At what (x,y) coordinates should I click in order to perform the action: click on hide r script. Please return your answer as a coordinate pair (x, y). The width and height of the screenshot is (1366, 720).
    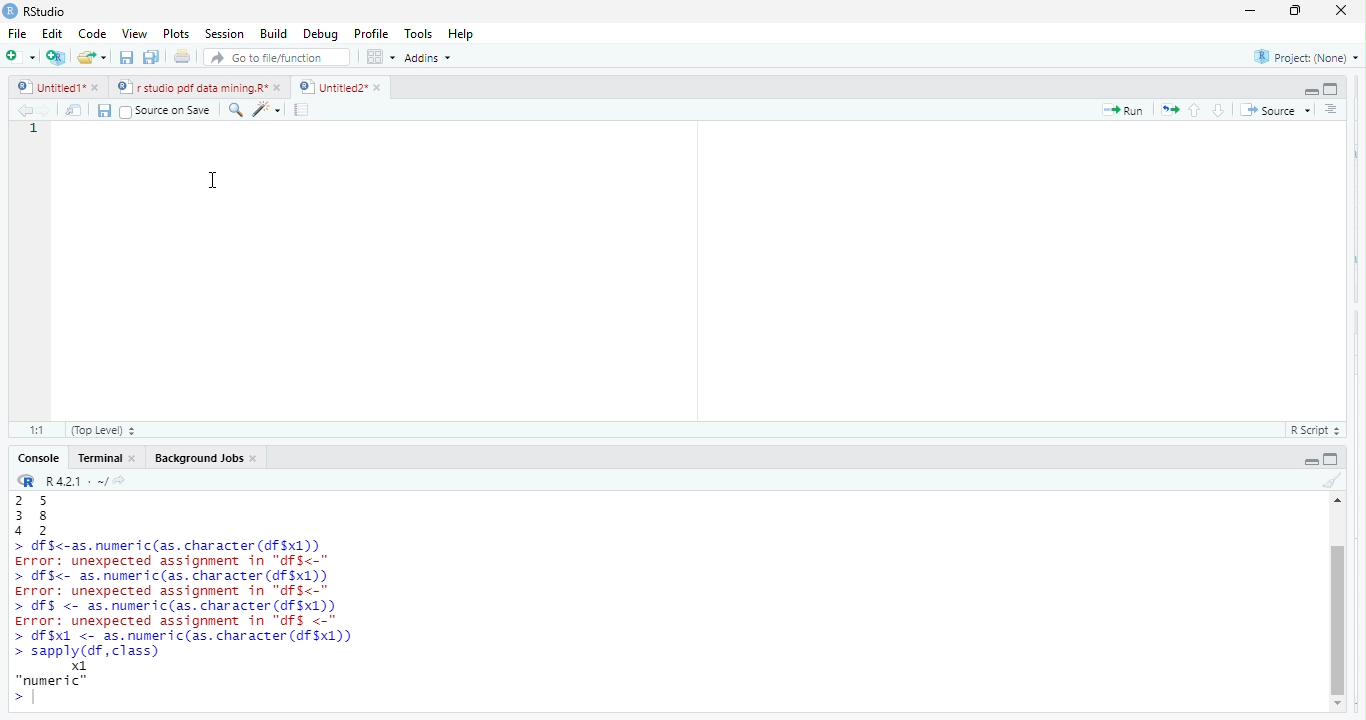
    Looking at the image, I should click on (1308, 91).